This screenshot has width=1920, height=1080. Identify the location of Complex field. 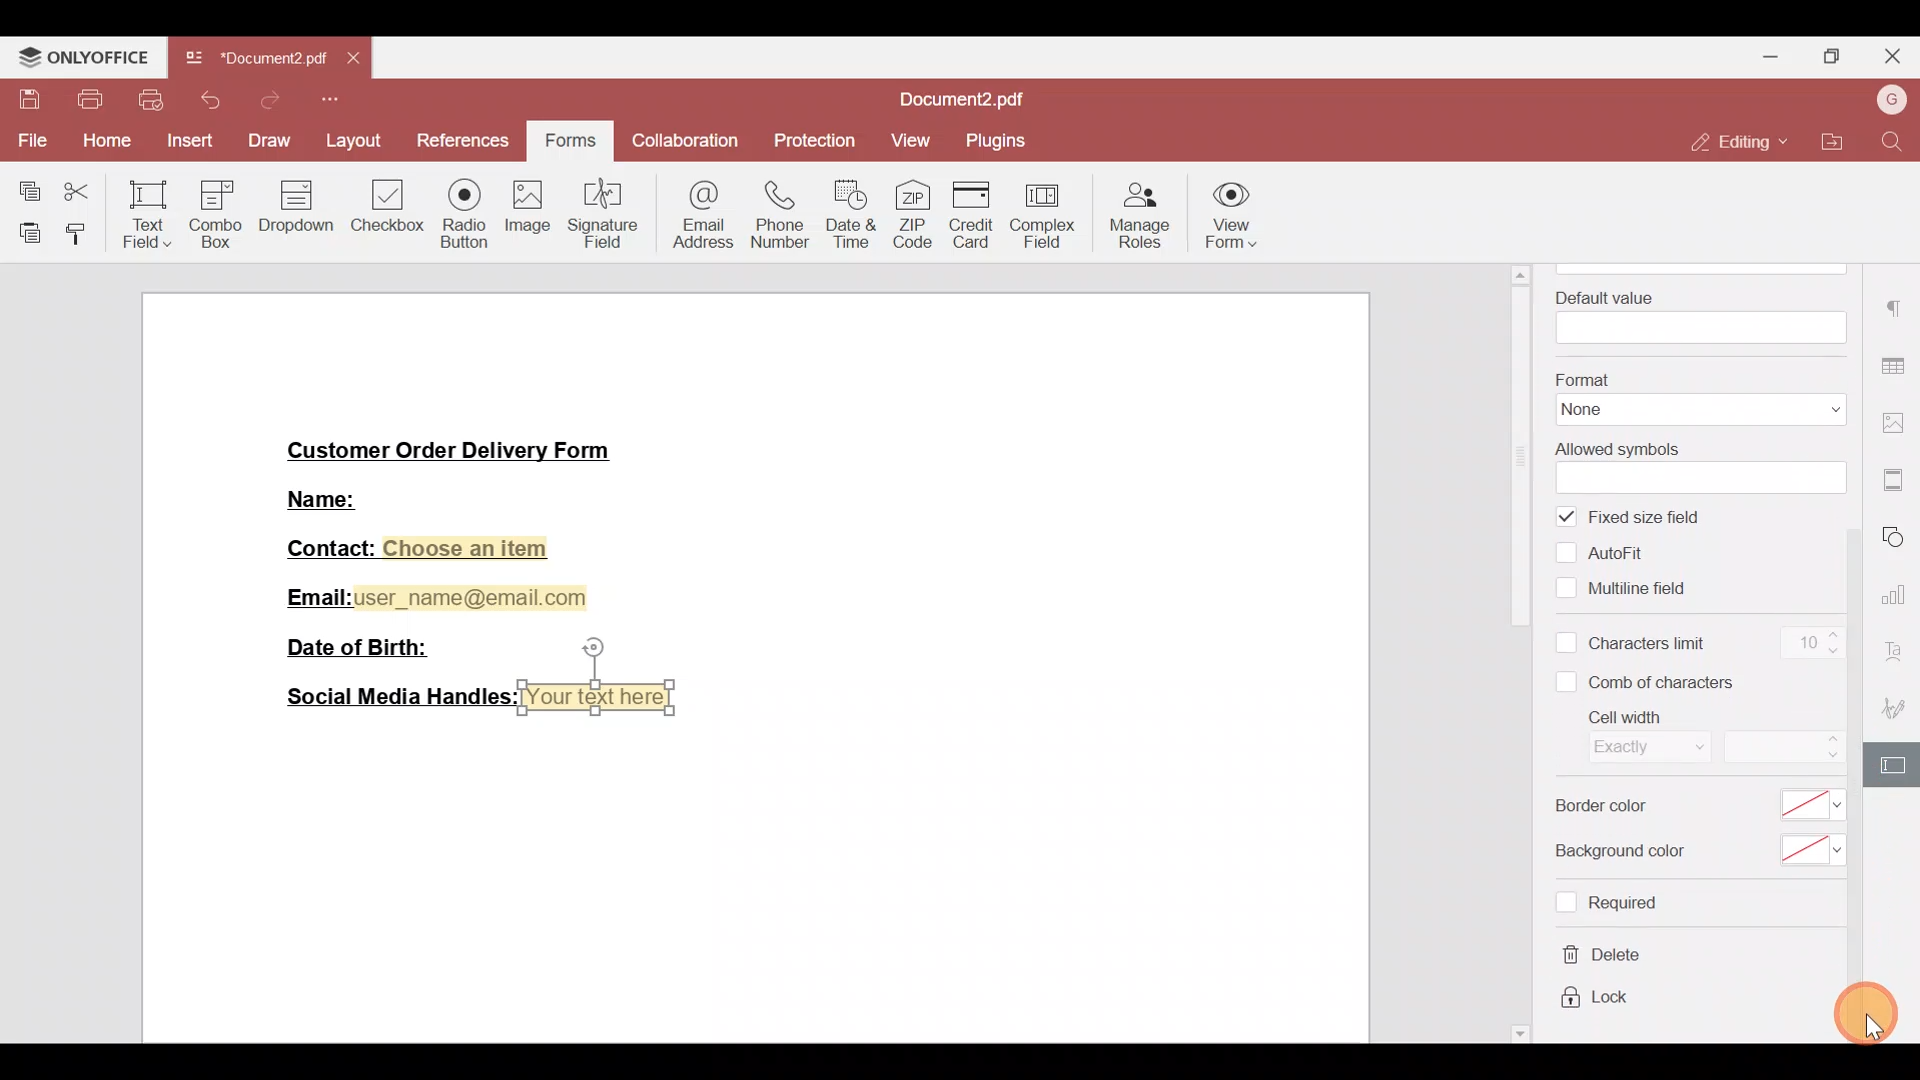
(1048, 211).